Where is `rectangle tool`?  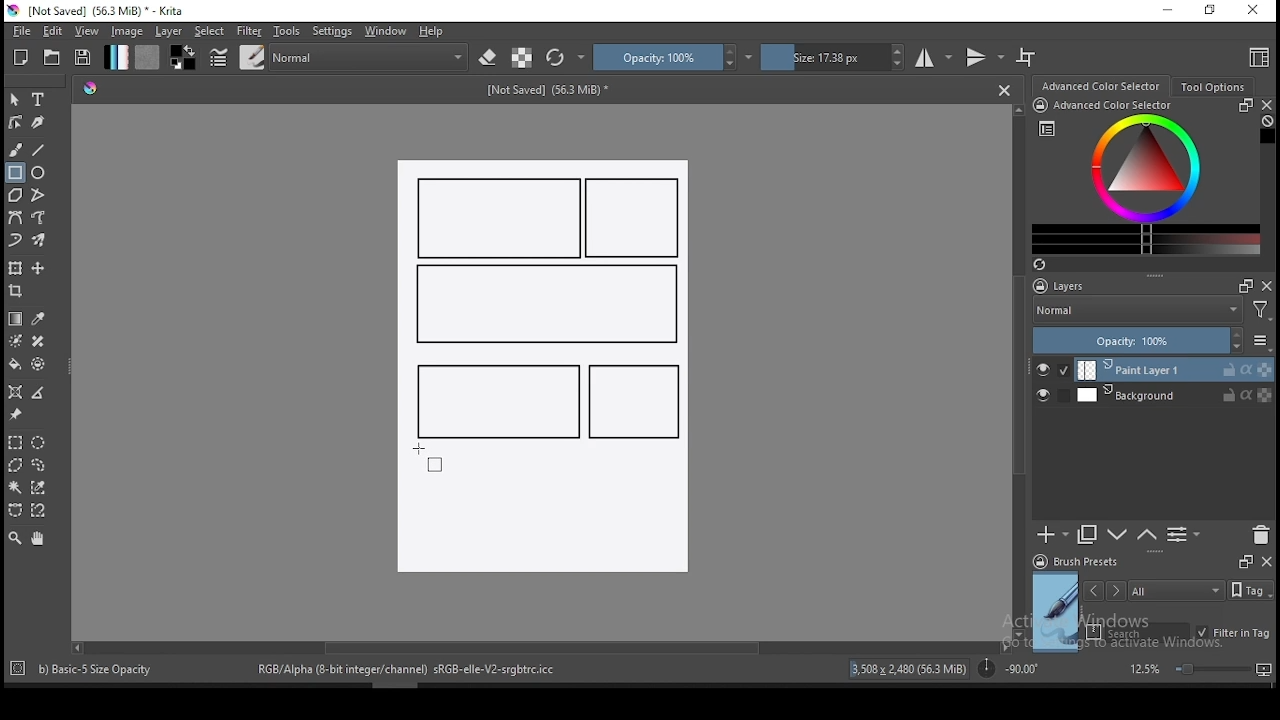
rectangle tool is located at coordinates (15, 173).